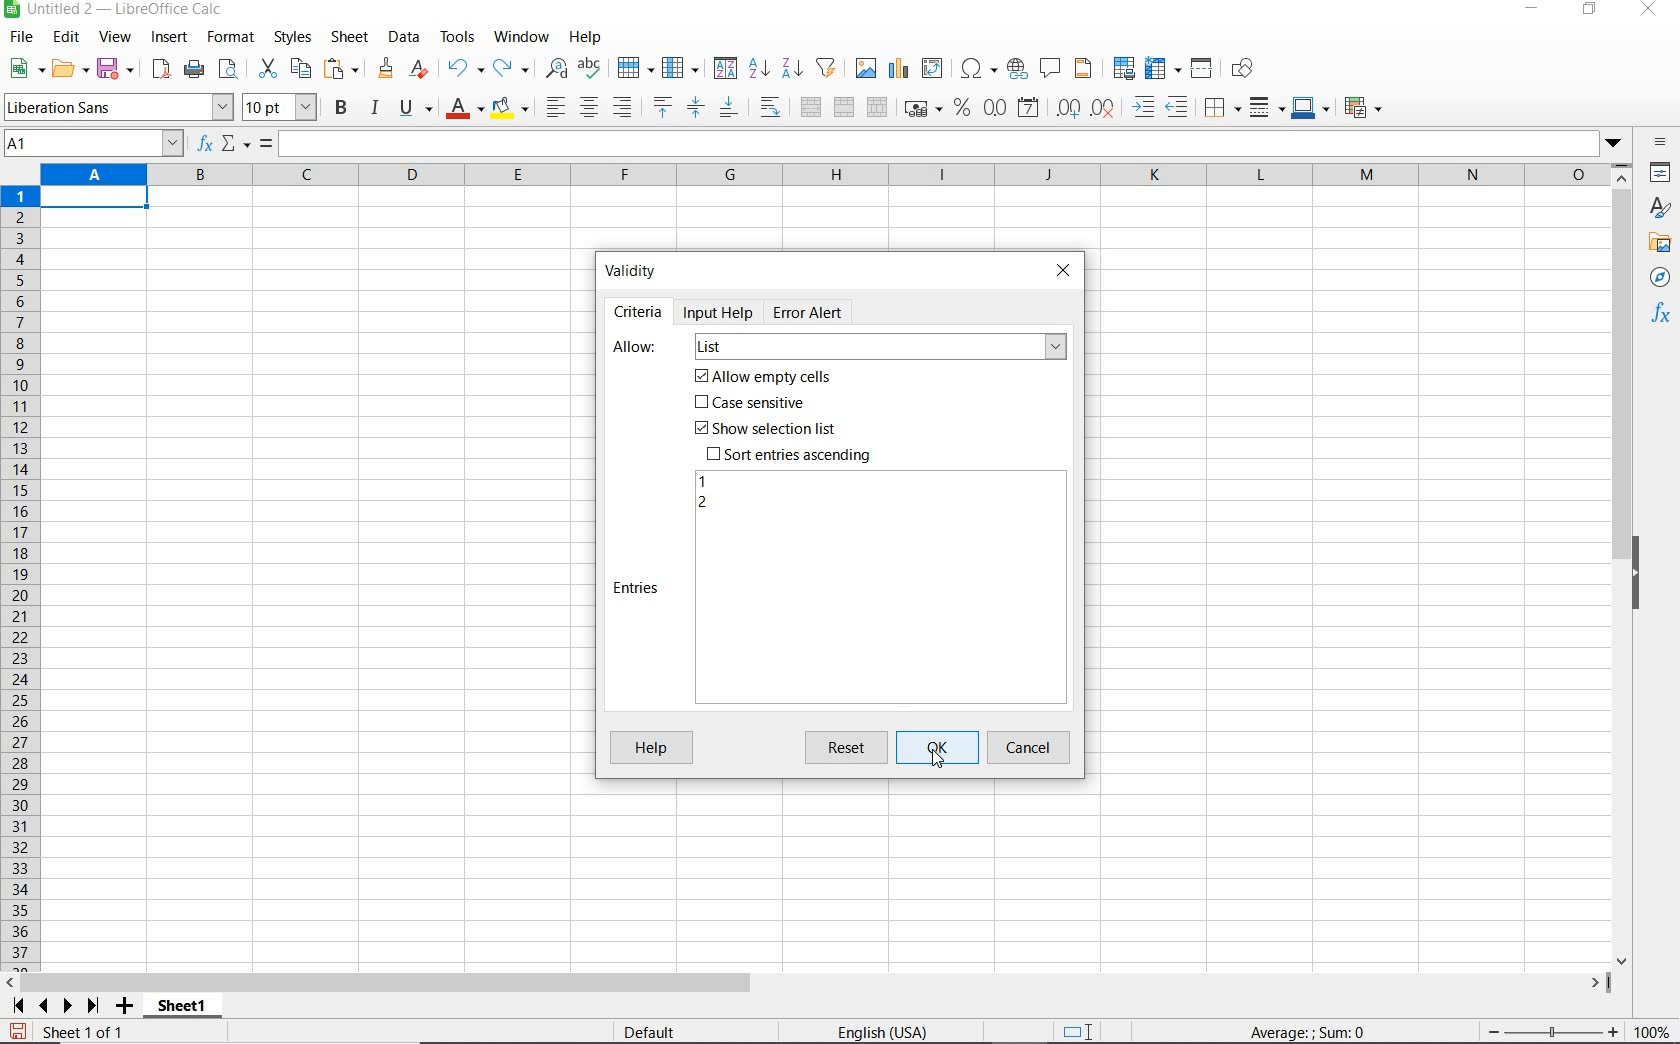 The width and height of the screenshot is (1680, 1044). Describe the element at coordinates (995, 107) in the screenshot. I see `format as number` at that location.